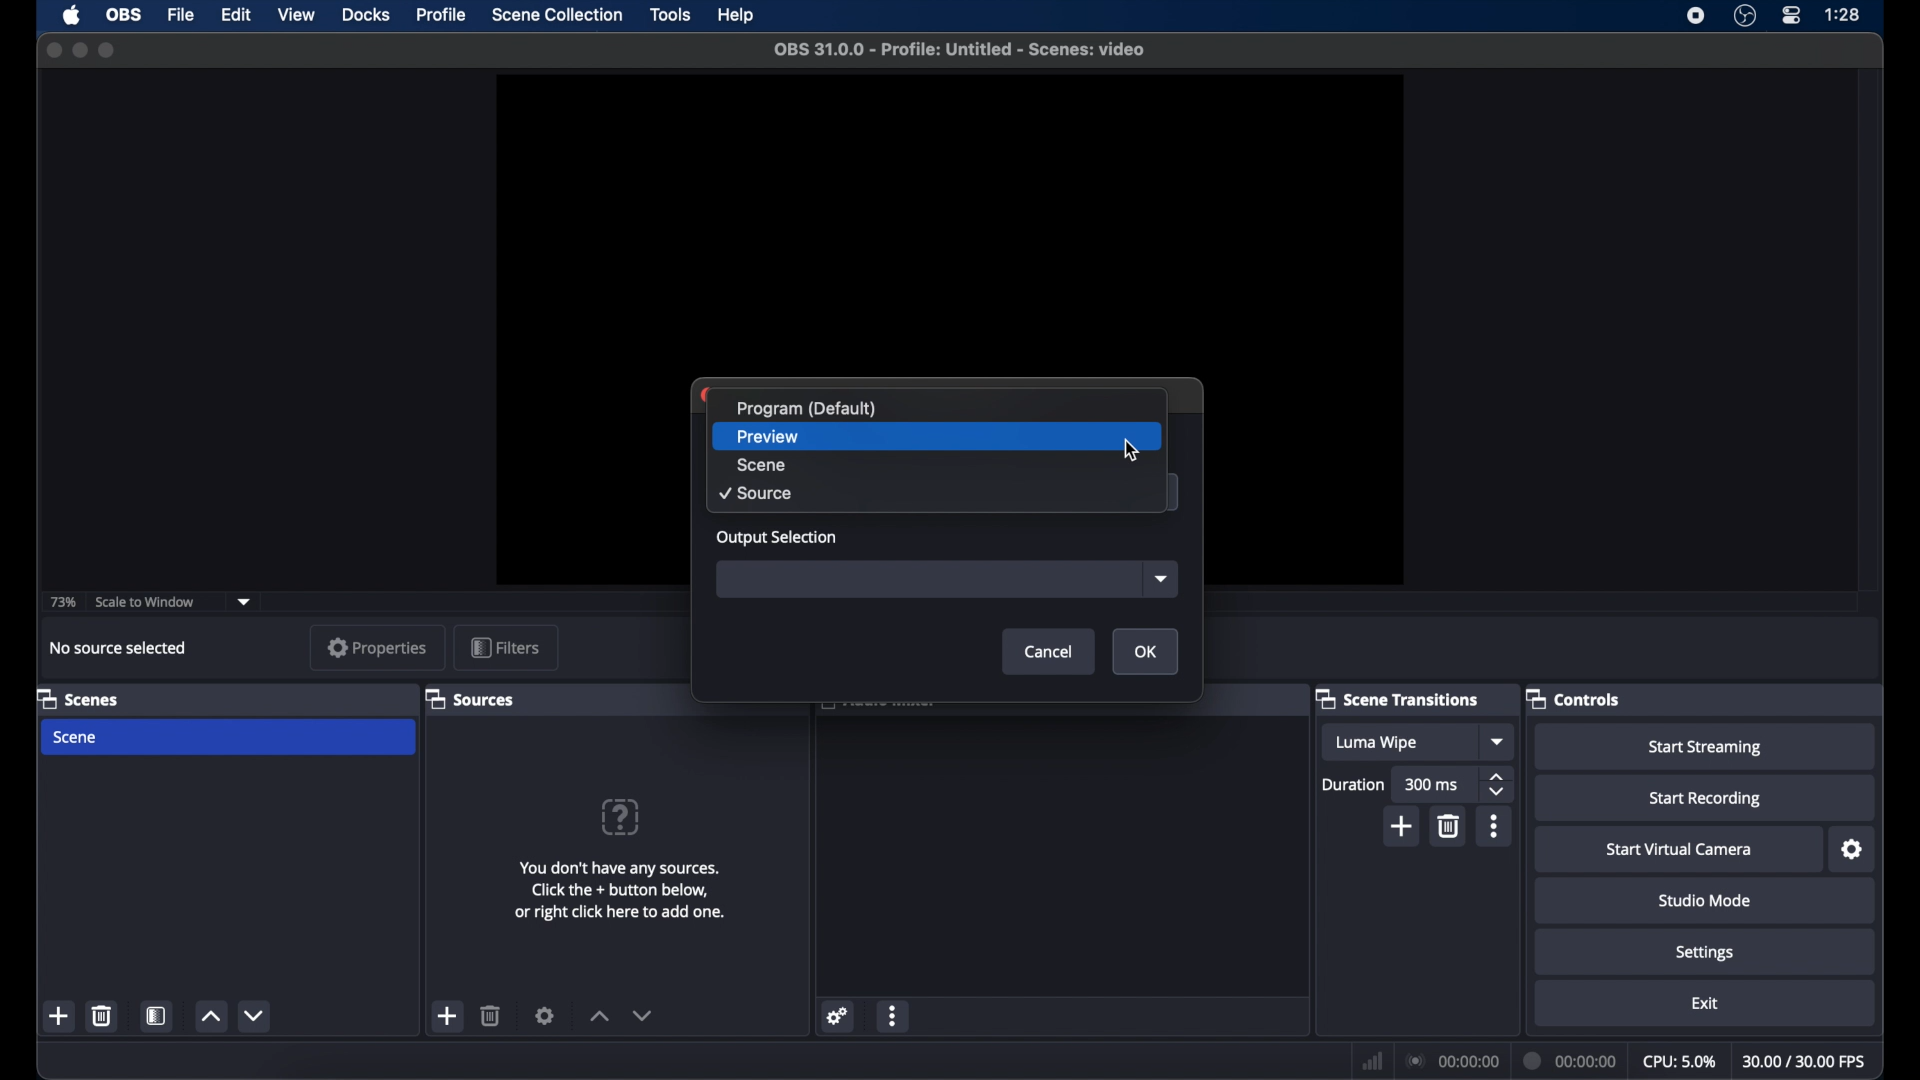 Image resolution: width=1920 pixels, height=1080 pixels. What do you see at coordinates (103, 1017) in the screenshot?
I see `delete` at bounding box center [103, 1017].